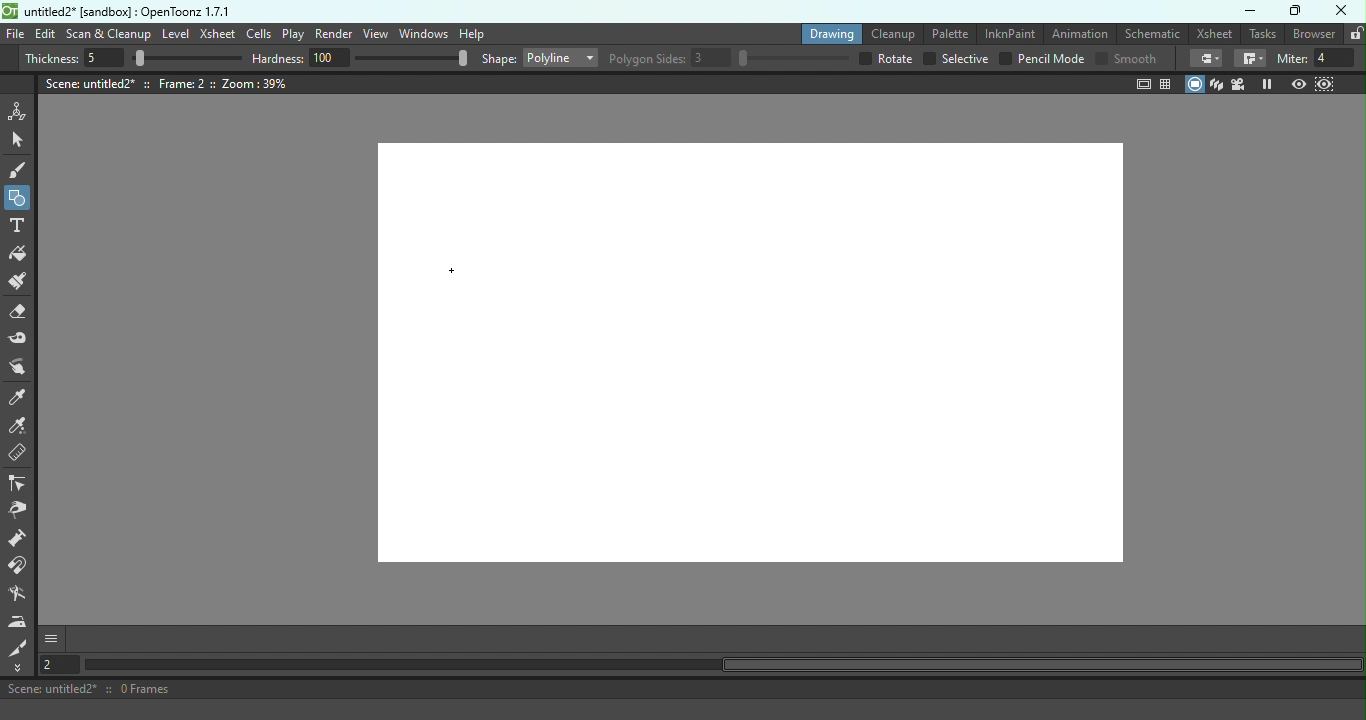 The height and width of the screenshot is (720, 1366). What do you see at coordinates (1195, 85) in the screenshot?
I see `Camera stand view` at bounding box center [1195, 85].